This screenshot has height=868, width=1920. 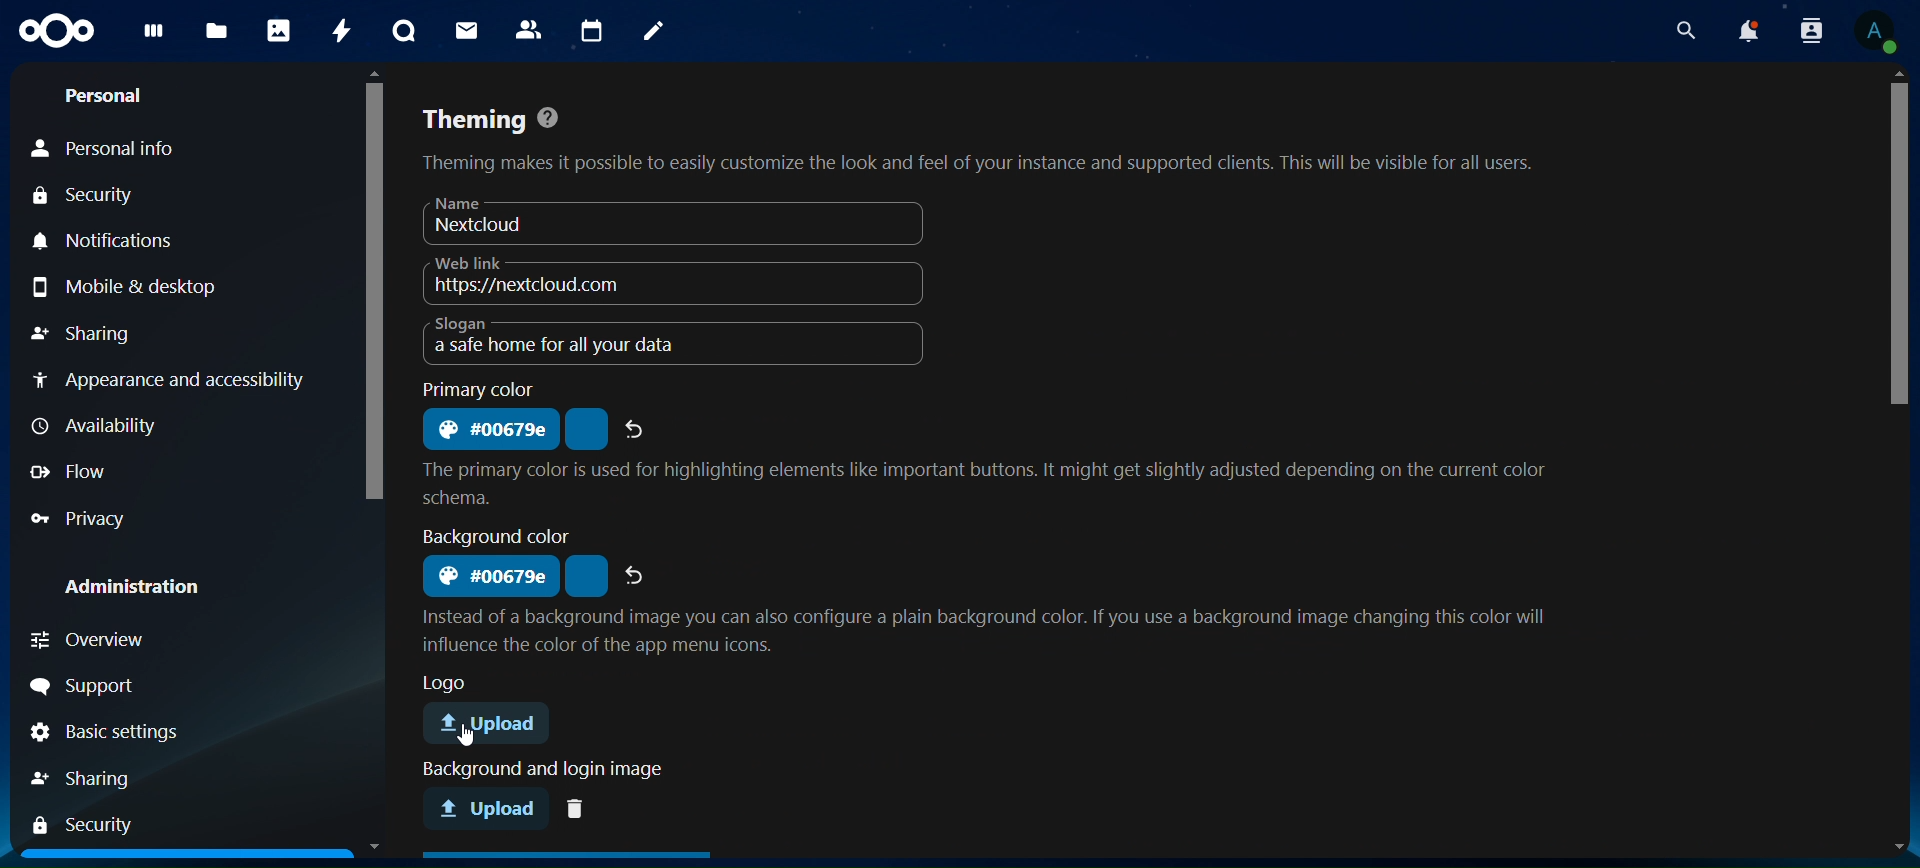 I want to click on logo, so click(x=58, y=32).